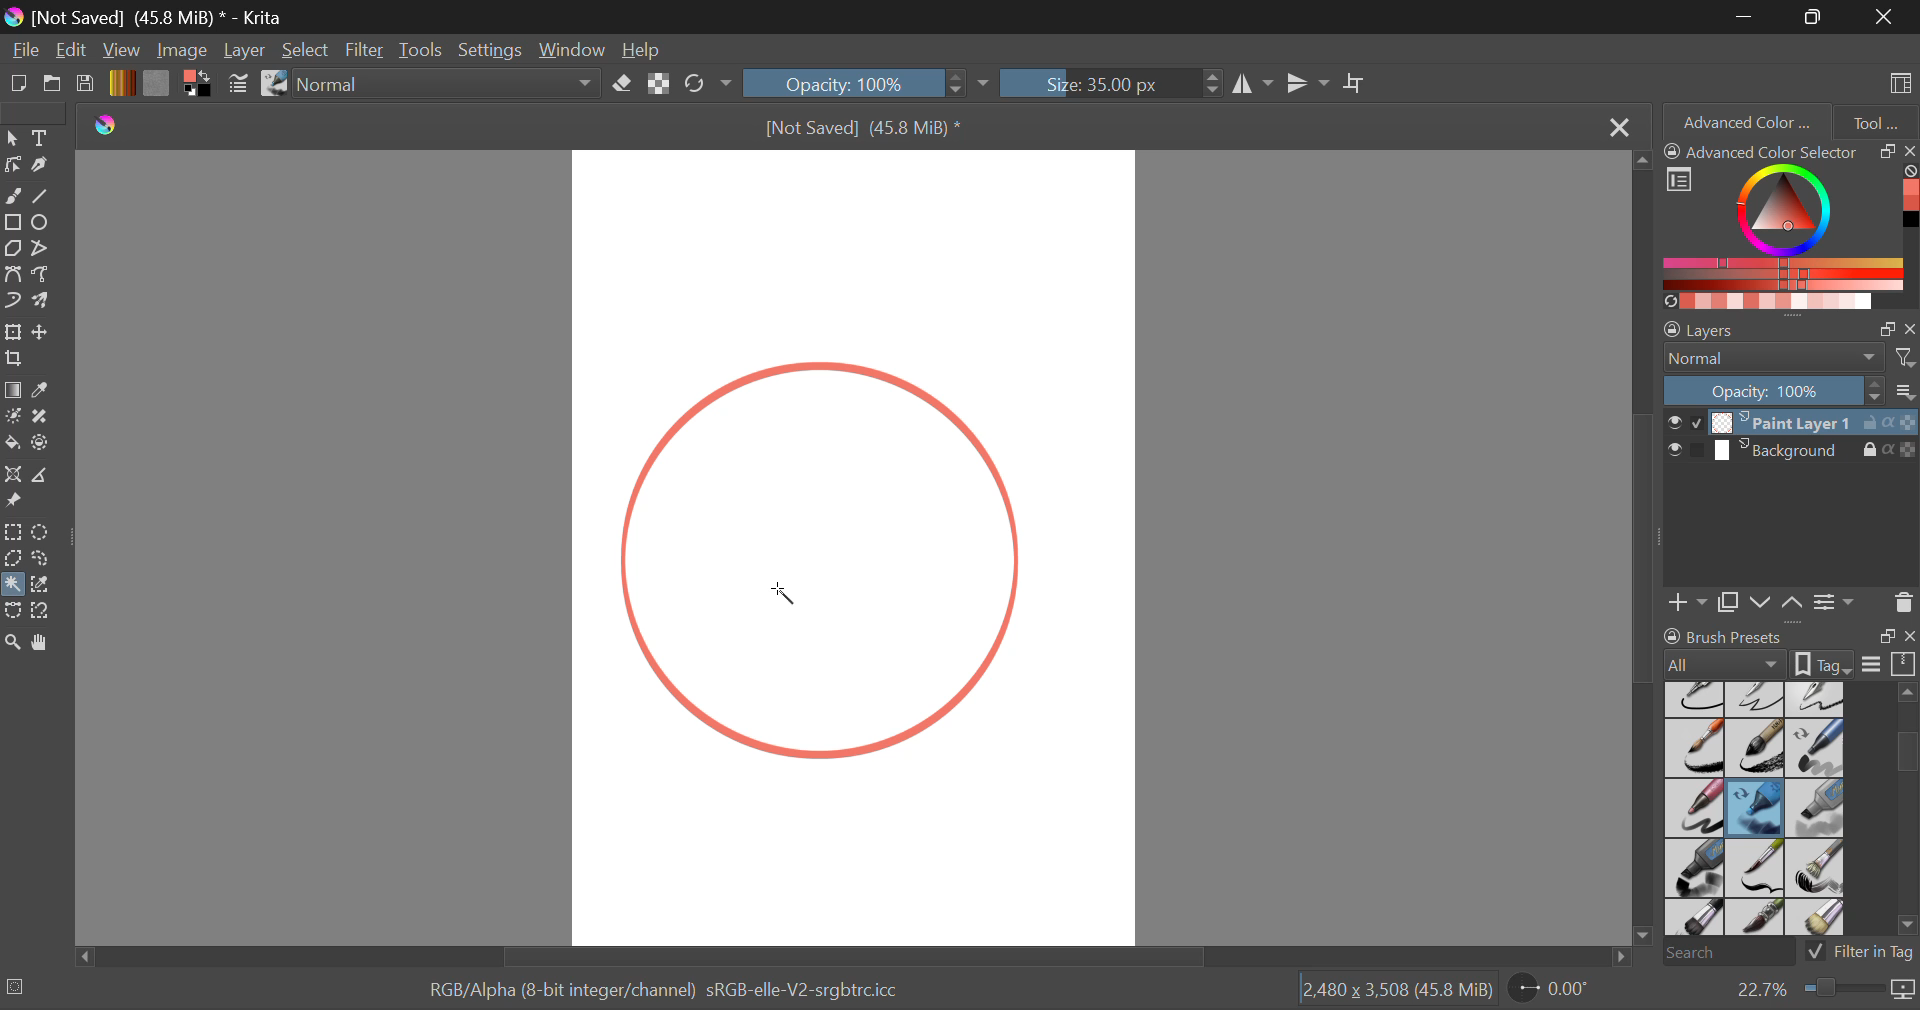  What do you see at coordinates (43, 478) in the screenshot?
I see `Measure Images` at bounding box center [43, 478].